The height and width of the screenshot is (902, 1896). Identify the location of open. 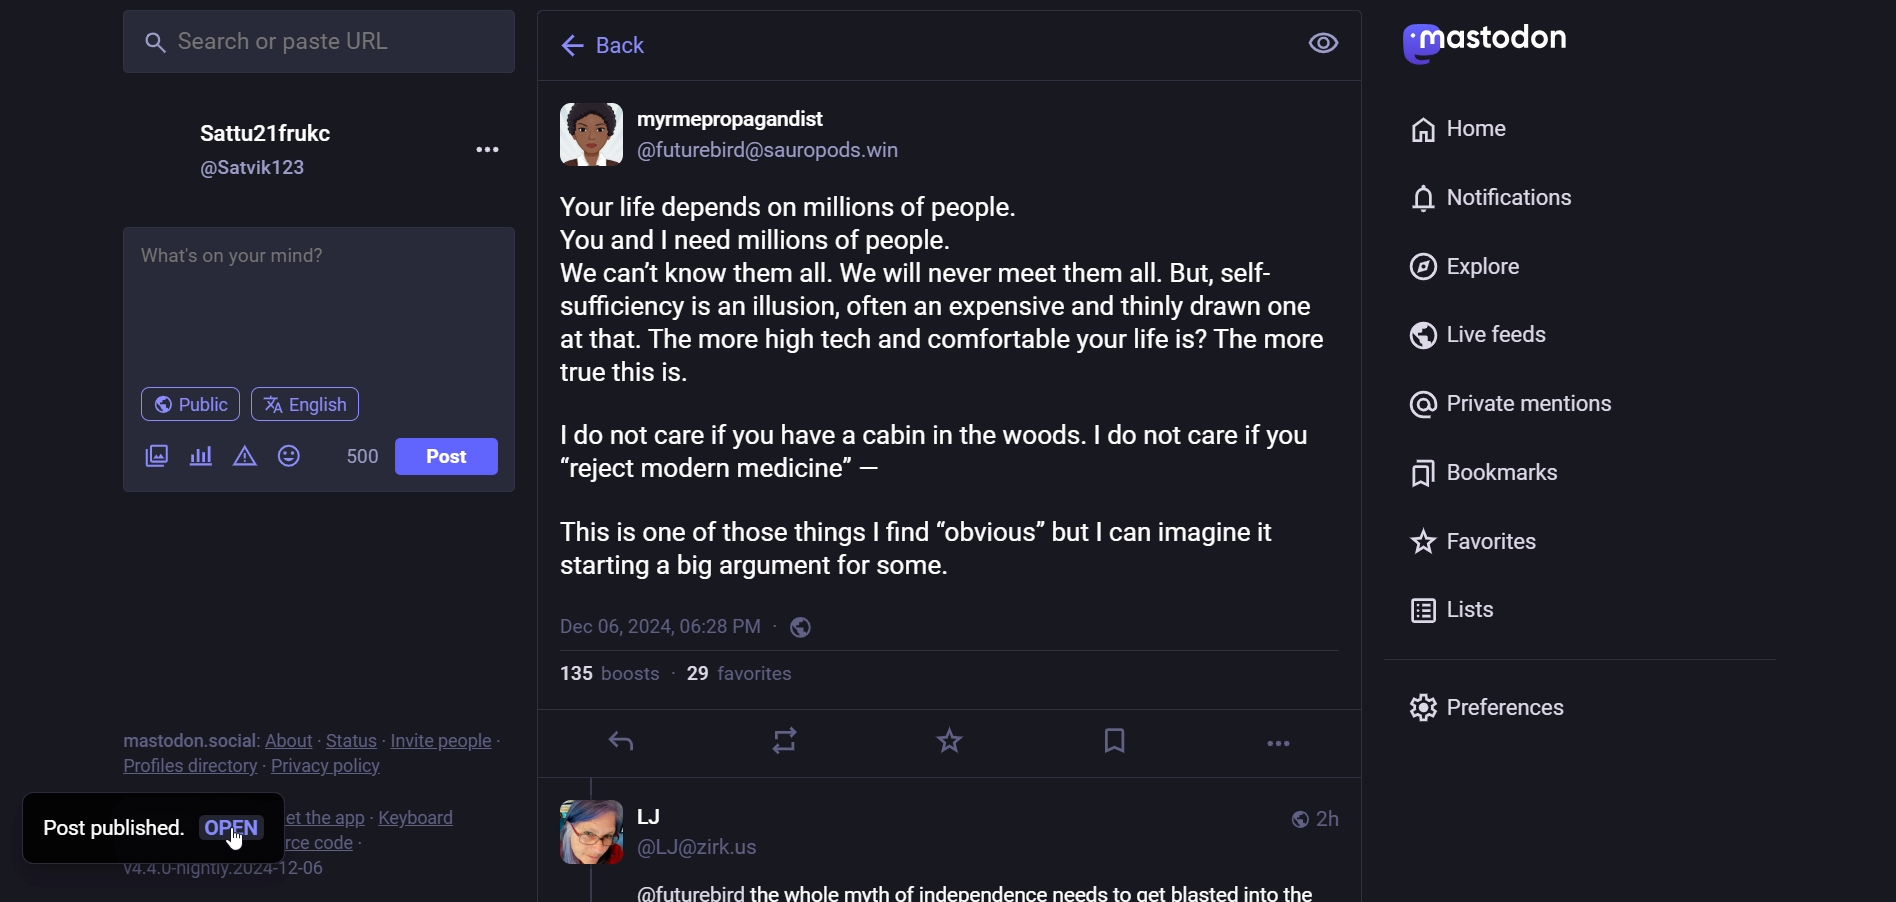
(234, 829).